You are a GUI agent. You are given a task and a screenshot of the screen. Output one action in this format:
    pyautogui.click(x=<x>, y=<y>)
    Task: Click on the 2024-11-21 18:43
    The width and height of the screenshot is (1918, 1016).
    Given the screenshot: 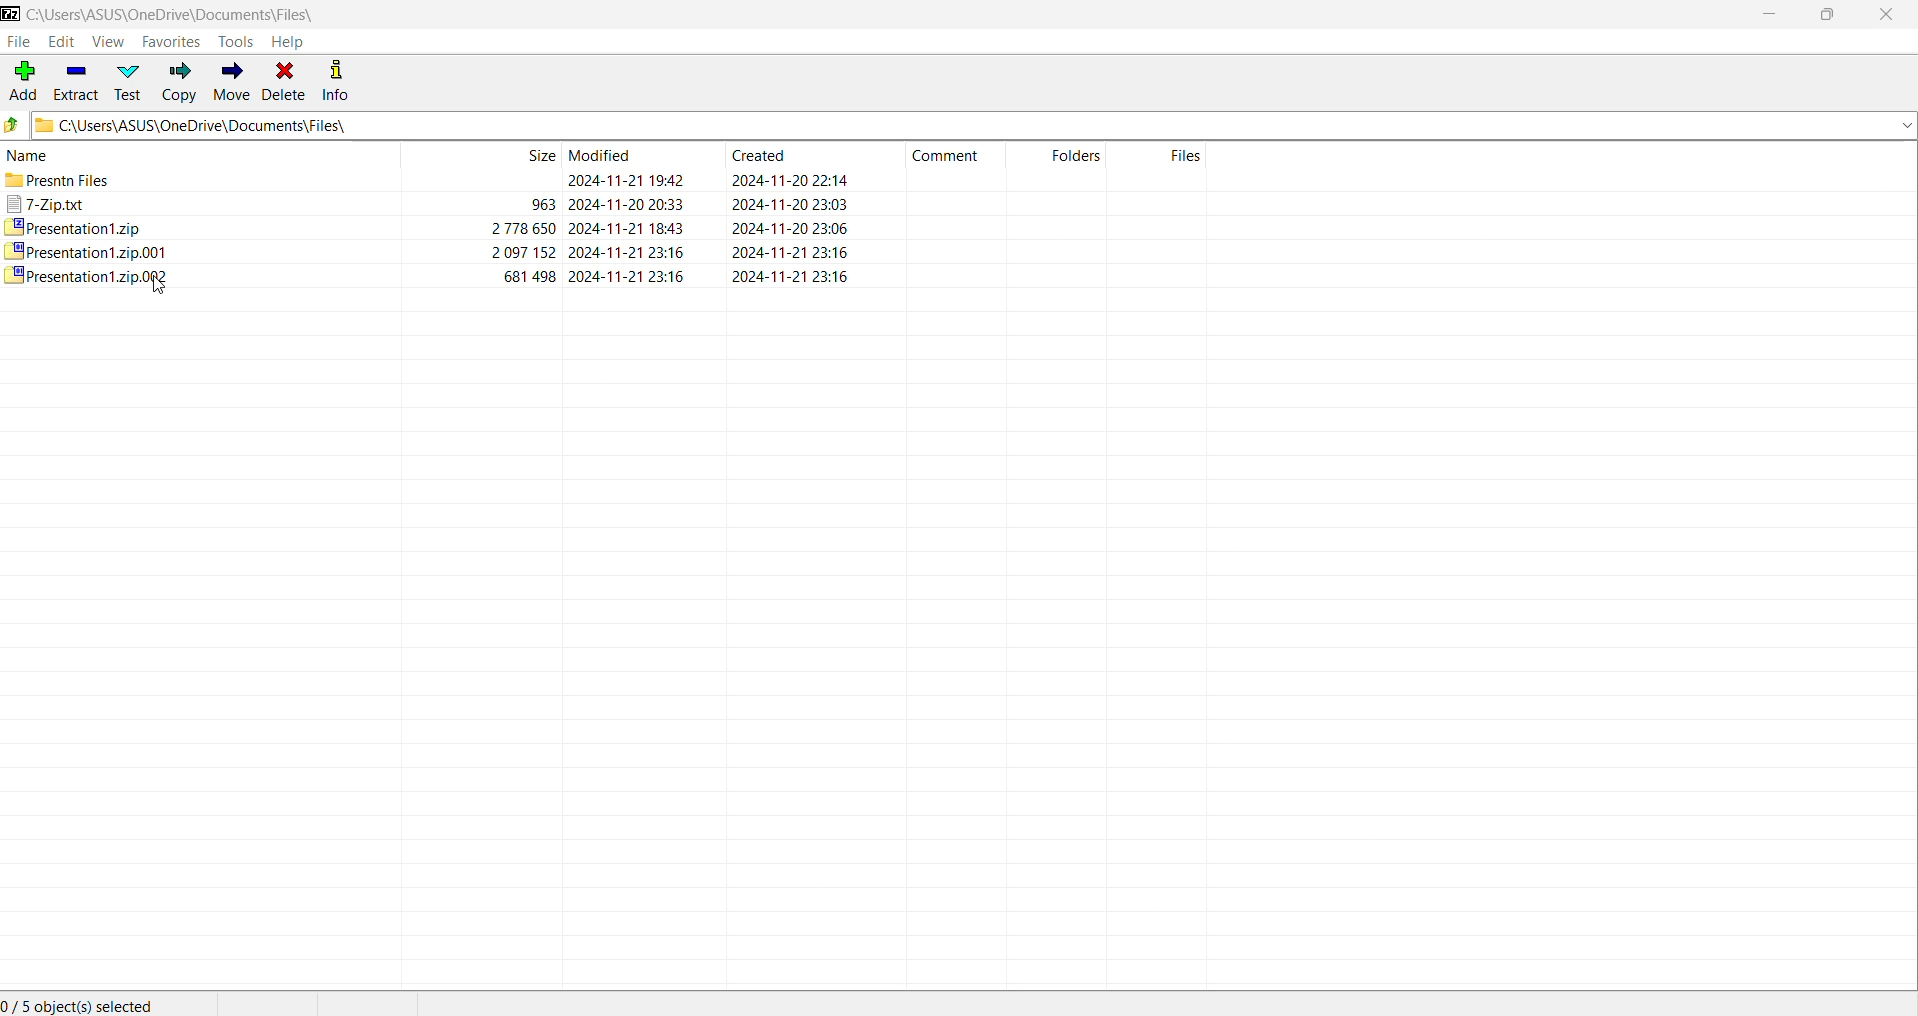 What is the action you would take?
    pyautogui.click(x=632, y=227)
    